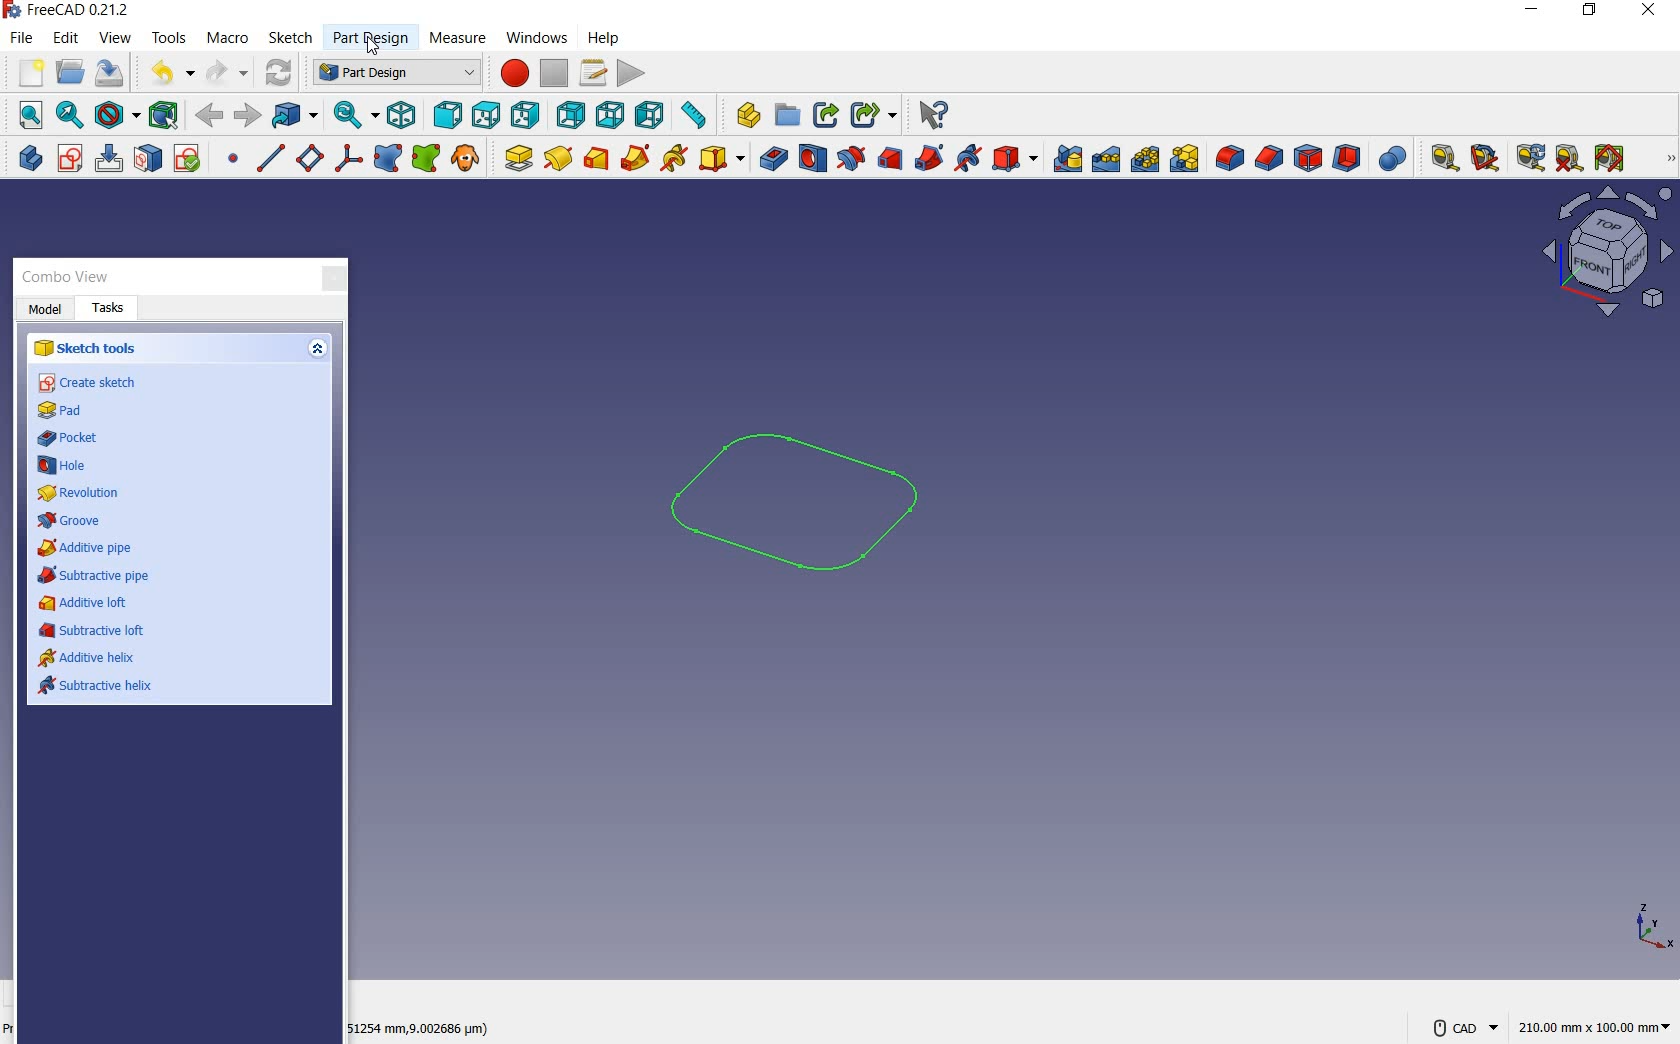  What do you see at coordinates (88, 549) in the screenshot?
I see `additive pipe` at bounding box center [88, 549].